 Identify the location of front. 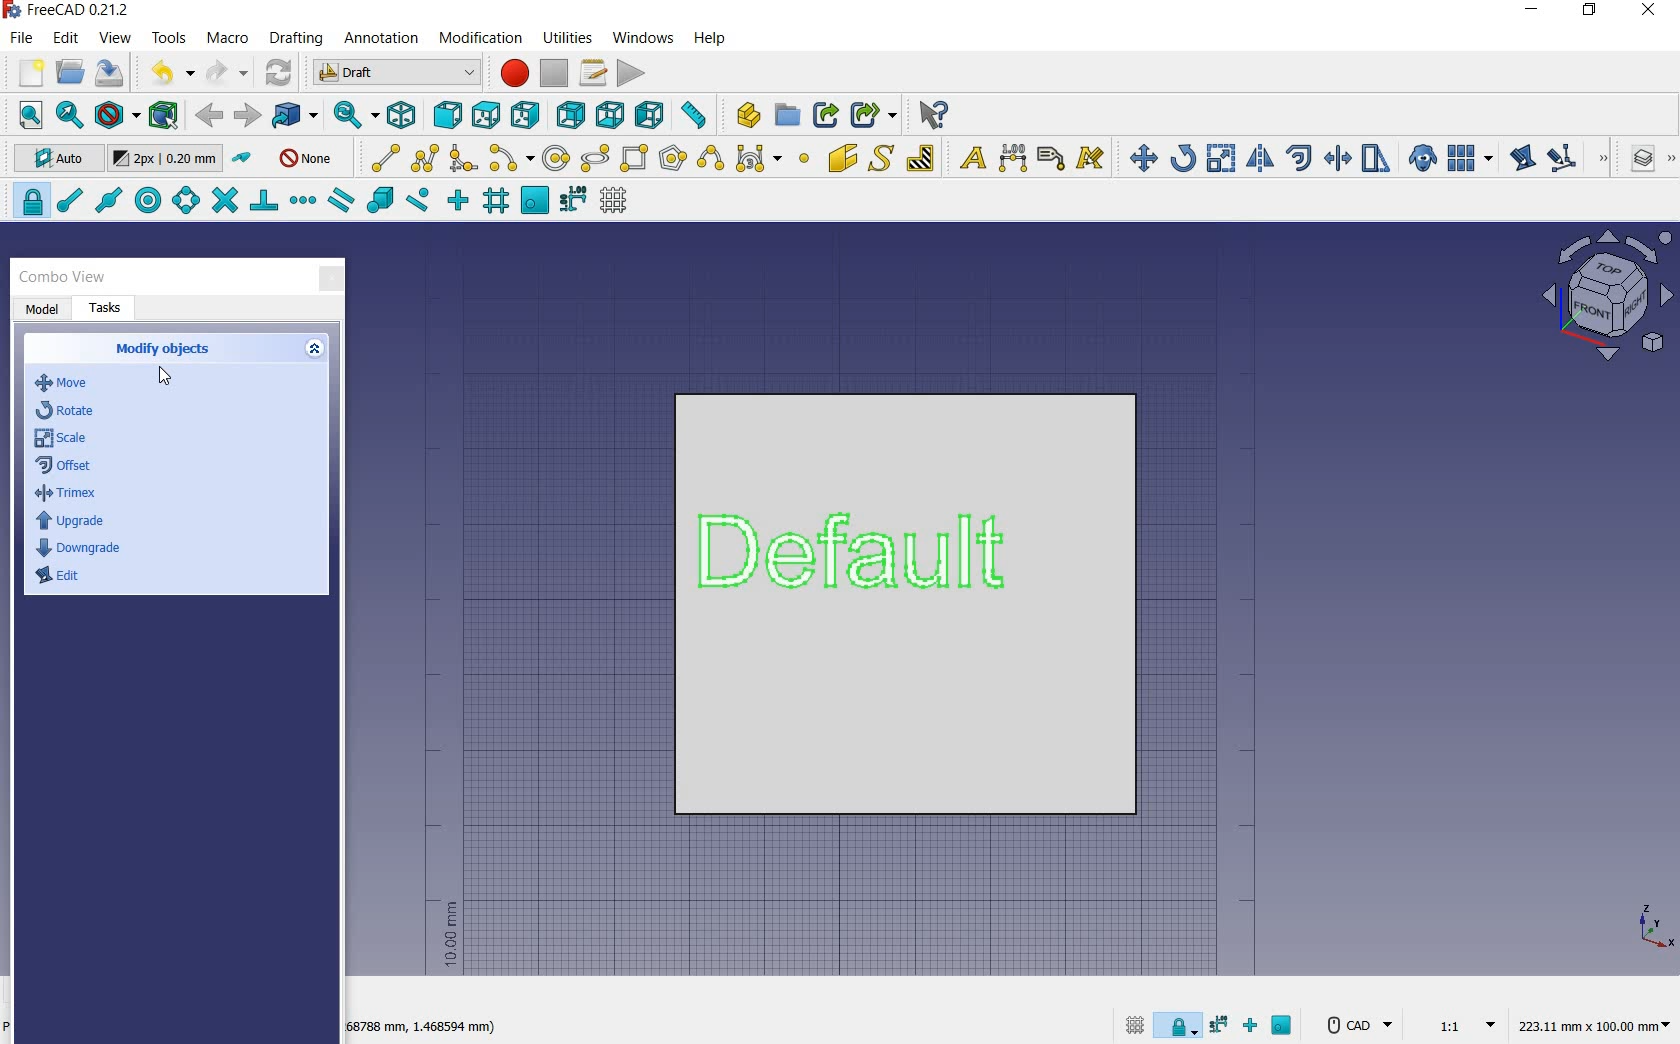
(444, 116).